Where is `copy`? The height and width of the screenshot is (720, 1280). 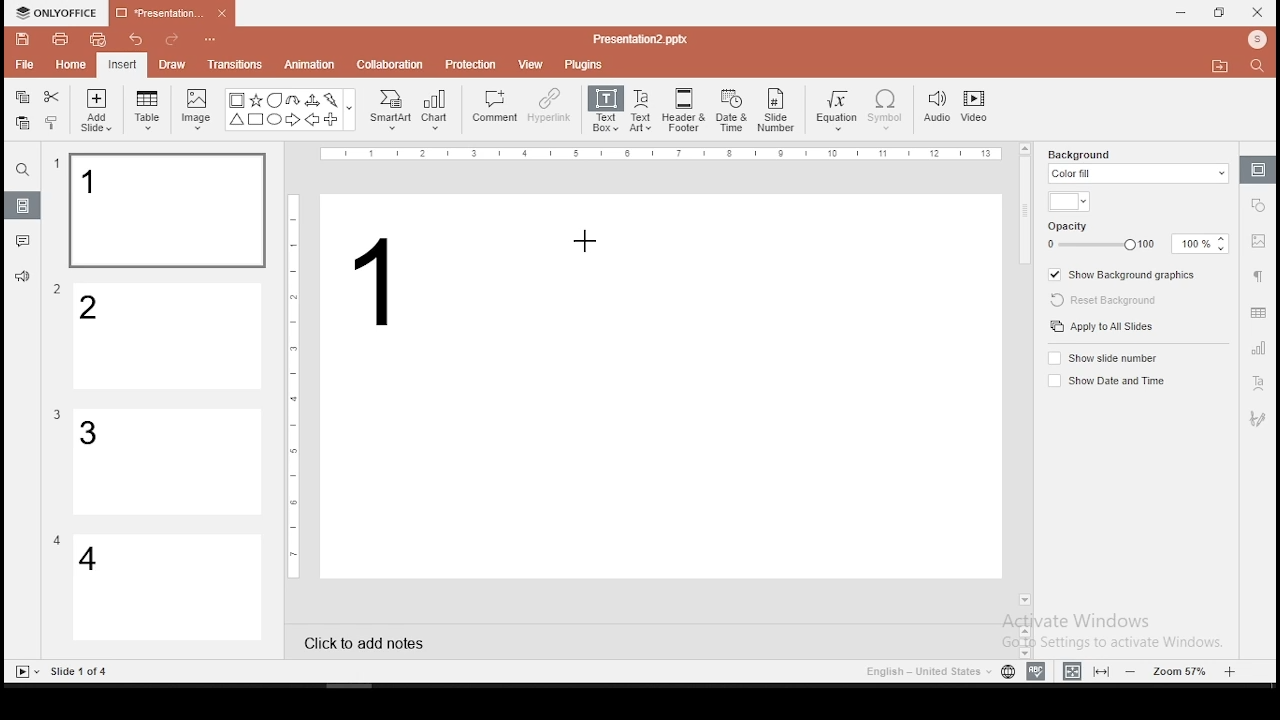
copy is located at coordinates (22, 97).